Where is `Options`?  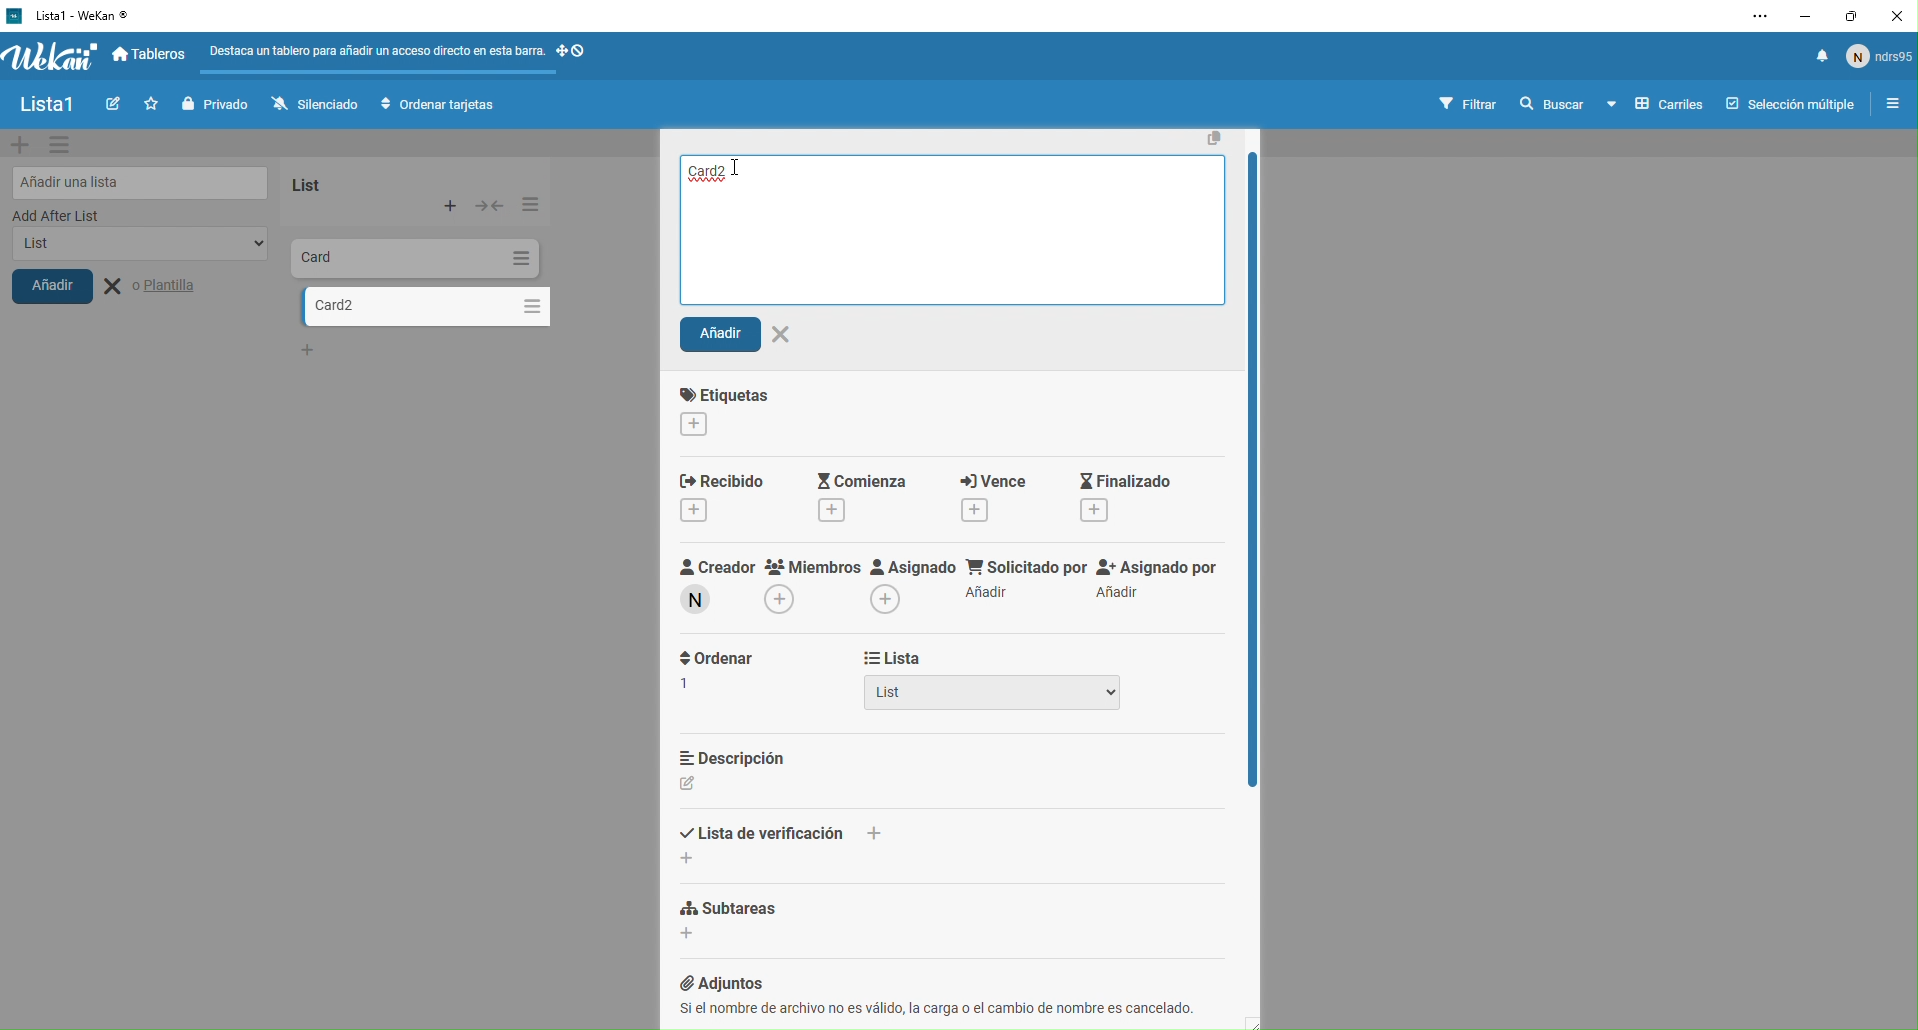
Options is located at coordinates (527, 303).